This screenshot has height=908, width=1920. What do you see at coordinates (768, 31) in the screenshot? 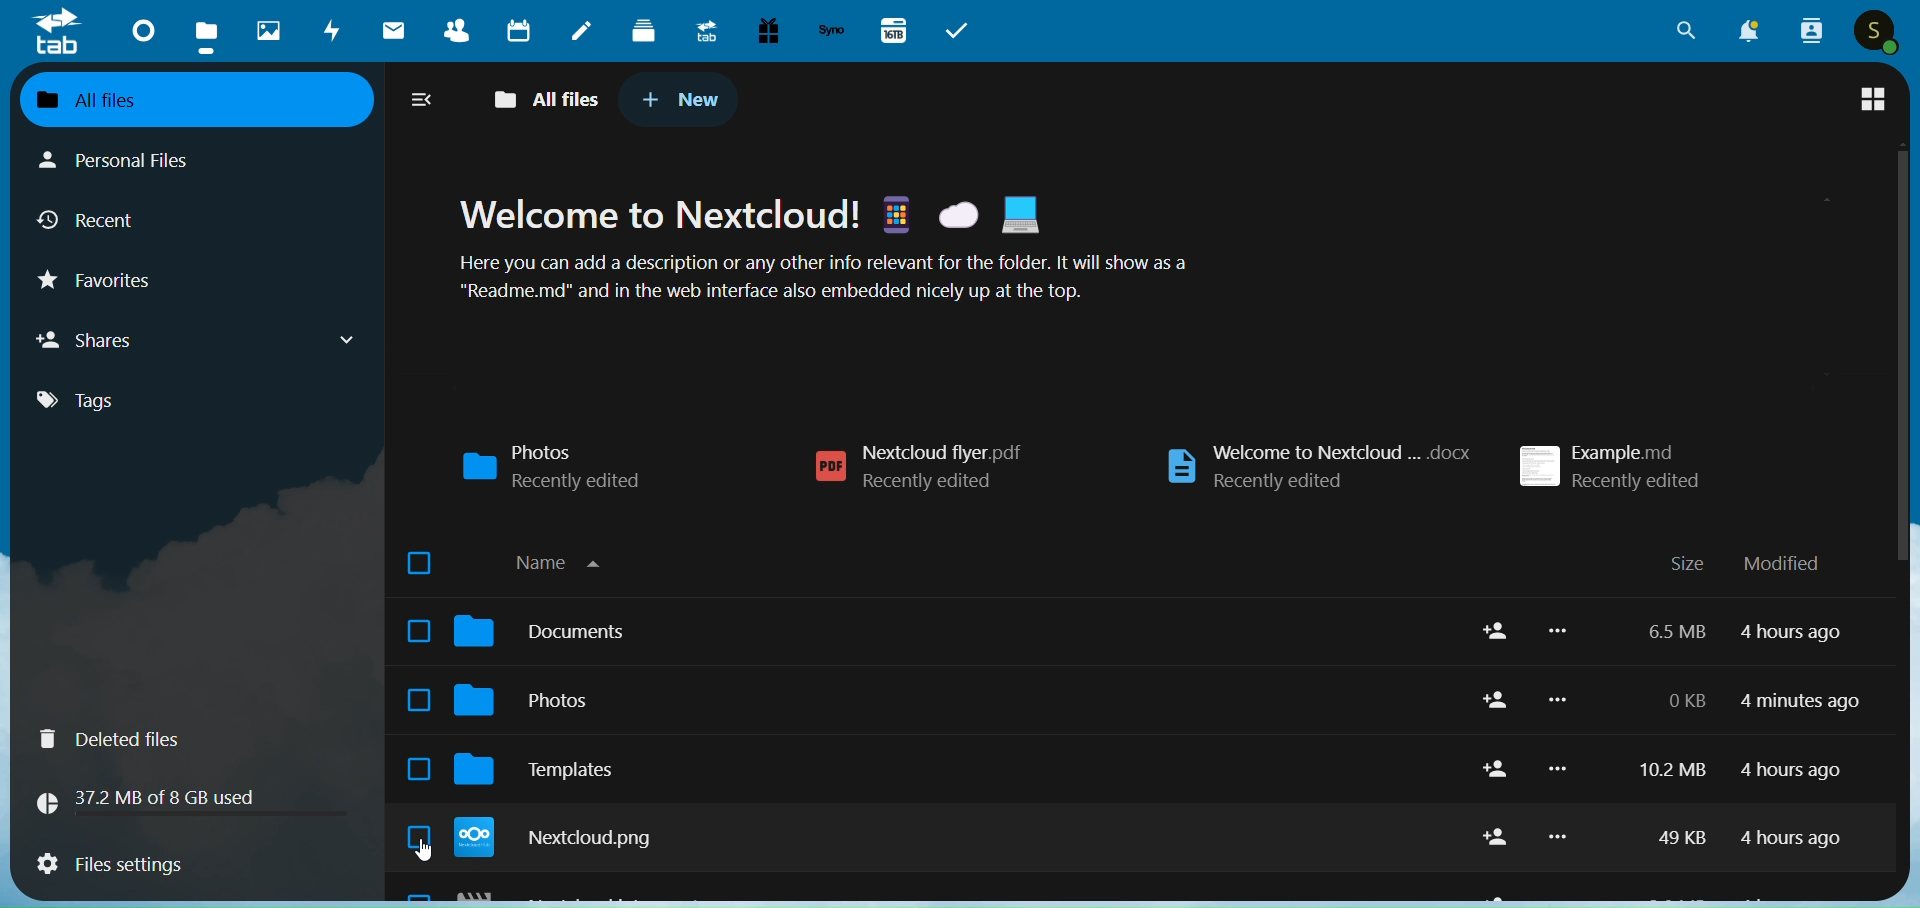
I see `free trial` at bounding box center [768, 31].